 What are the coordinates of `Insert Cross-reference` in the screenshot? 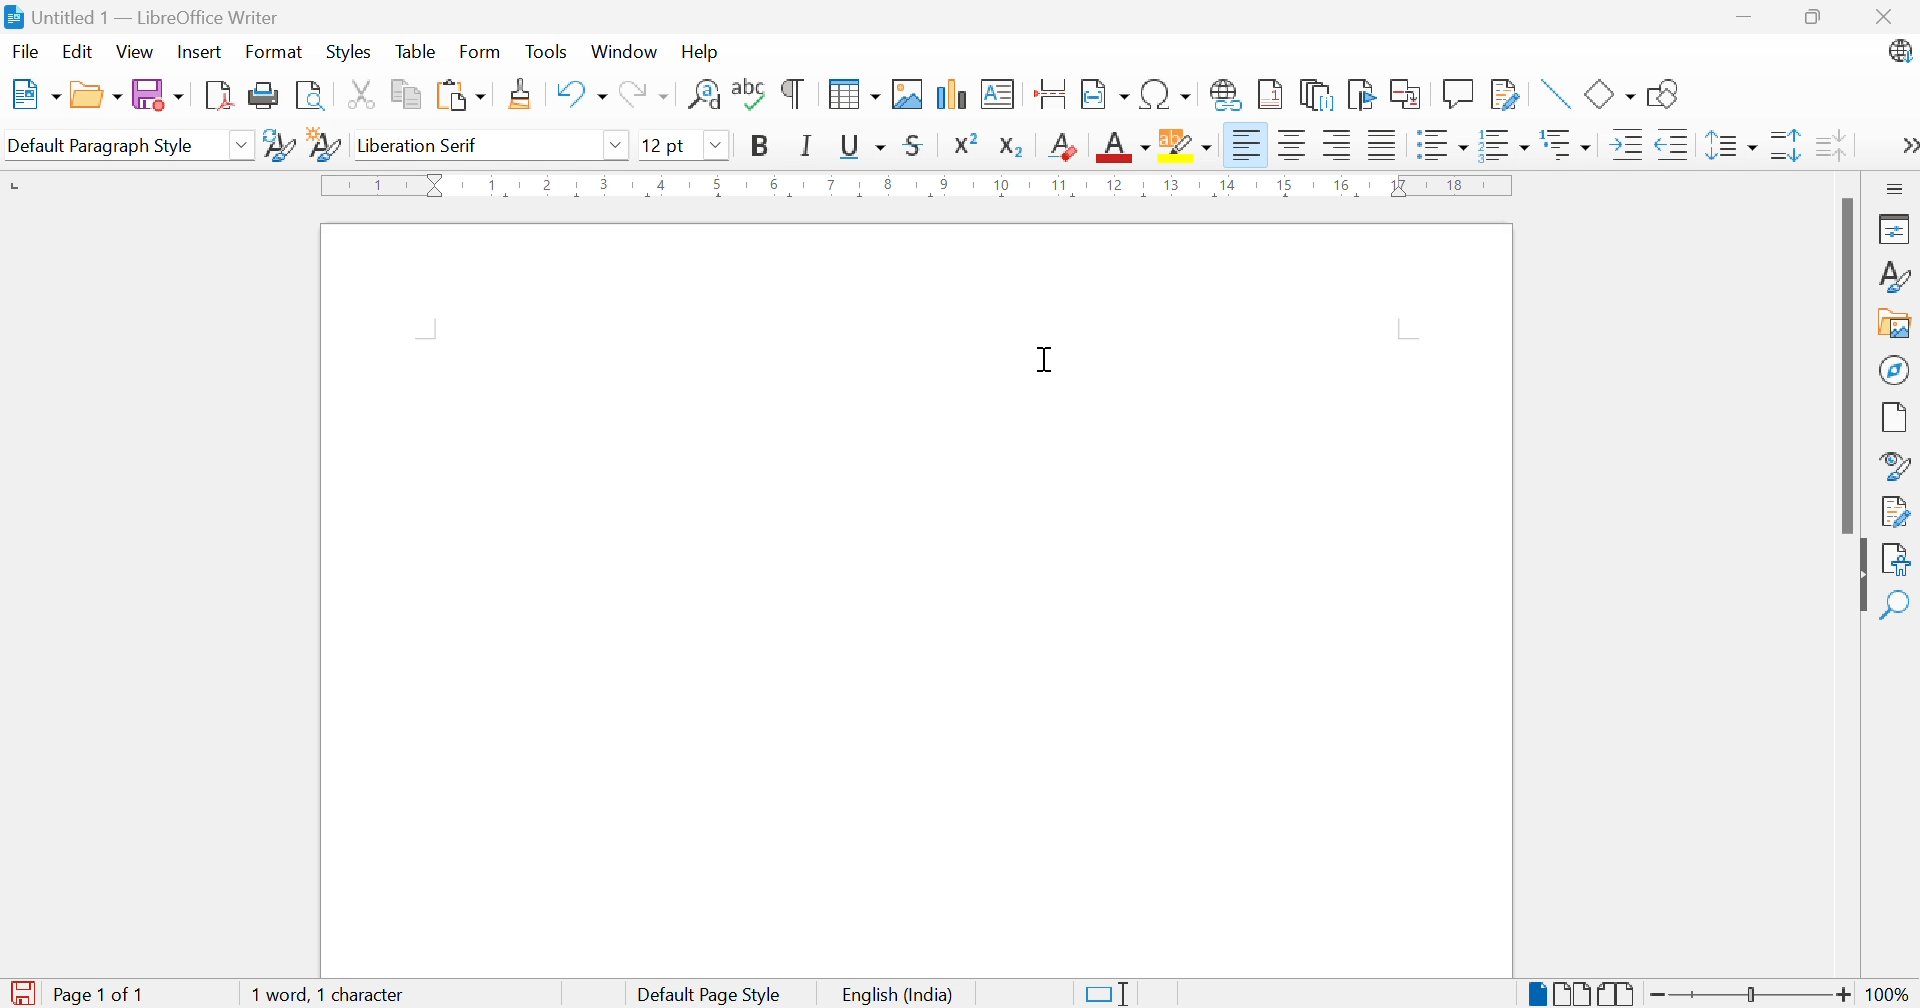 It's located at (1407, 94).